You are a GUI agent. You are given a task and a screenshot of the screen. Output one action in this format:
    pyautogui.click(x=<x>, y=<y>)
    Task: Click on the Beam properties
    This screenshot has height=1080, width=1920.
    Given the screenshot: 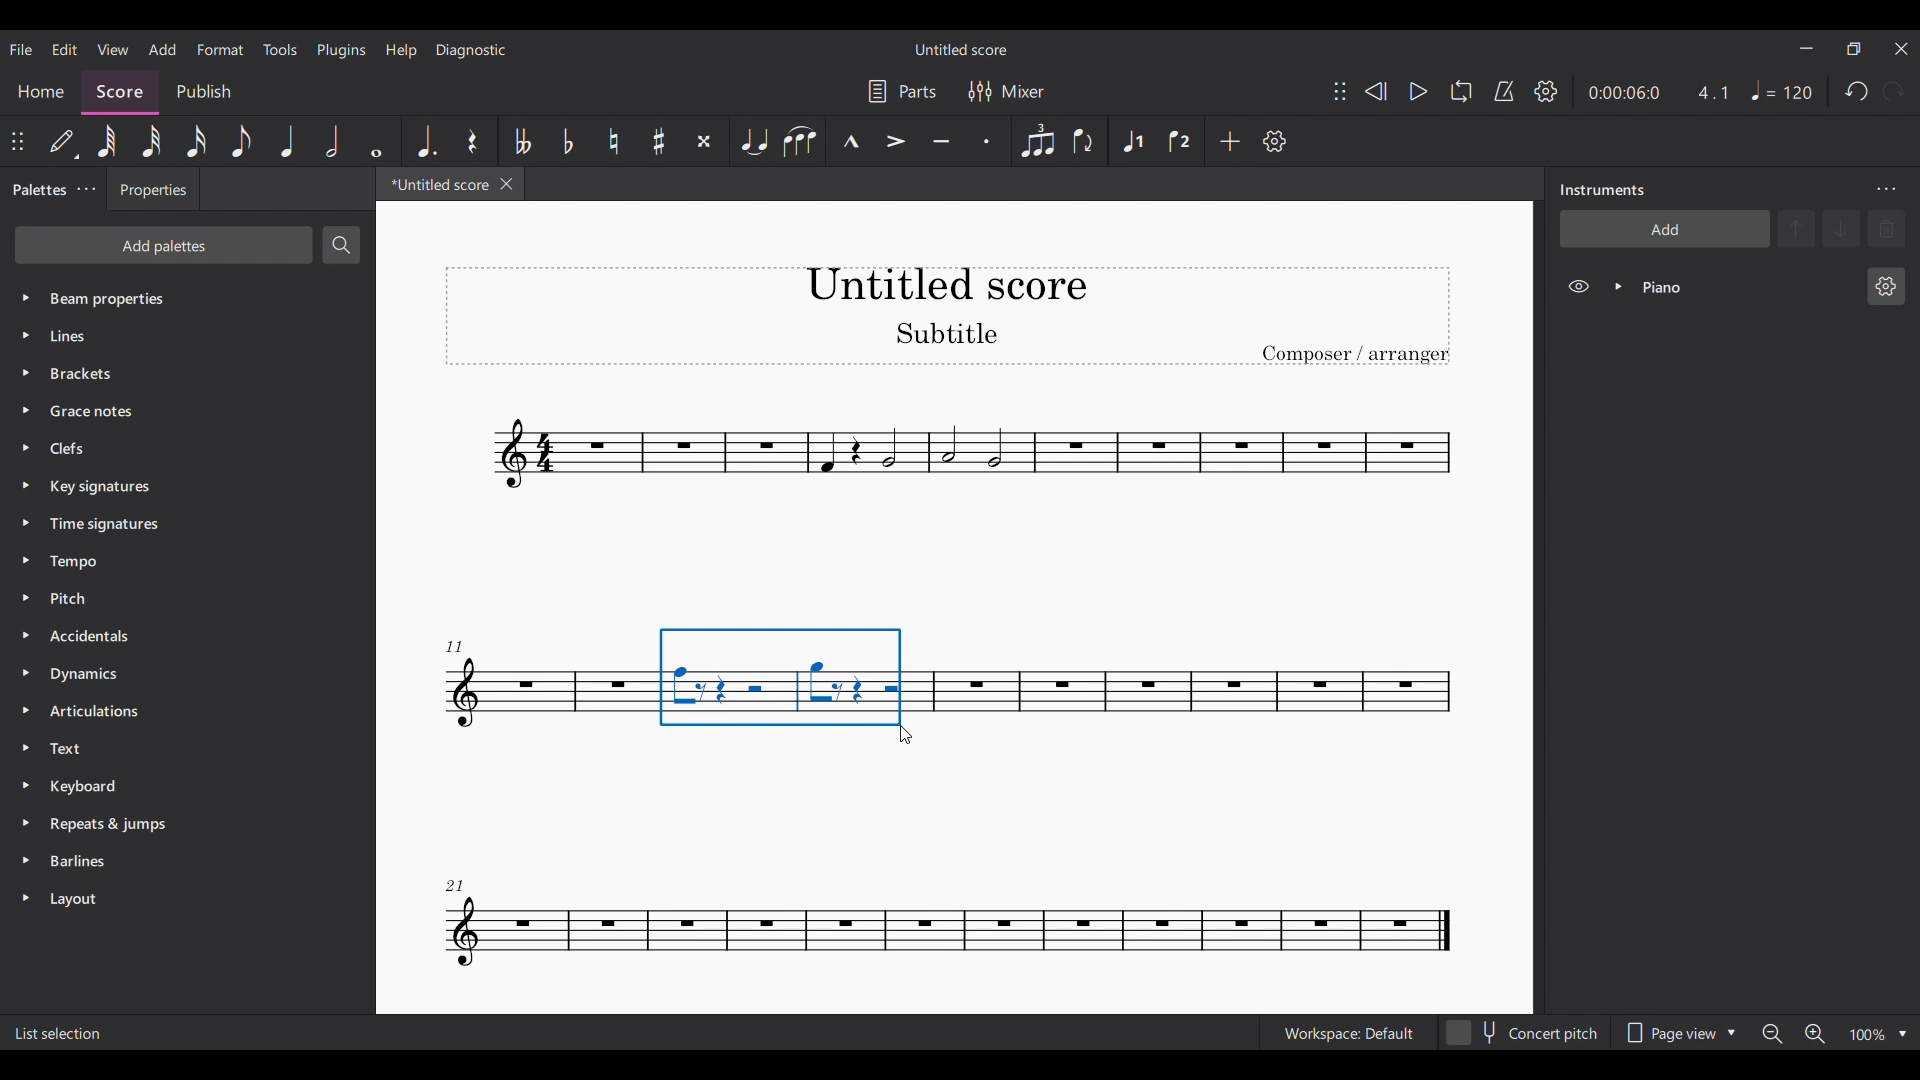 What is the action you would take?
    pyautogui.click(x=181, y=297)
    